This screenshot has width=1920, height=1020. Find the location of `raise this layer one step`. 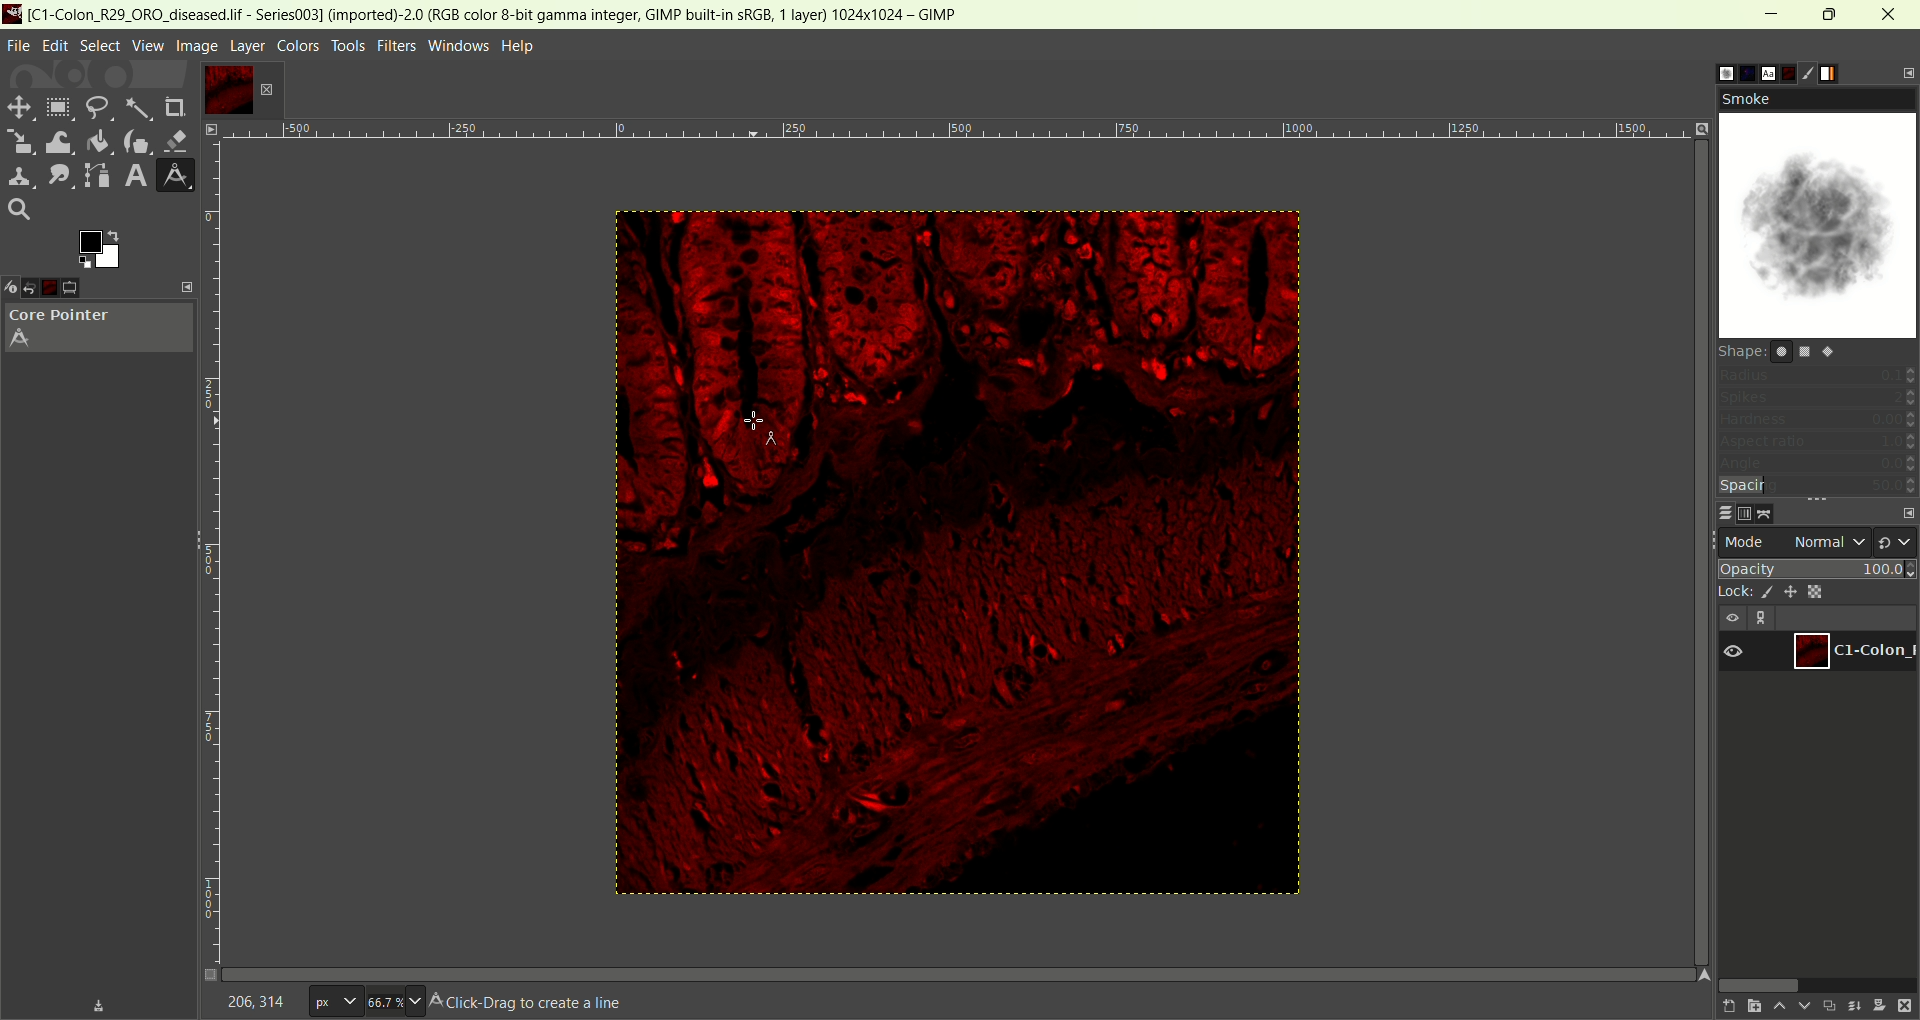

raise this layer one step is located at coordinates (1778, 1007).